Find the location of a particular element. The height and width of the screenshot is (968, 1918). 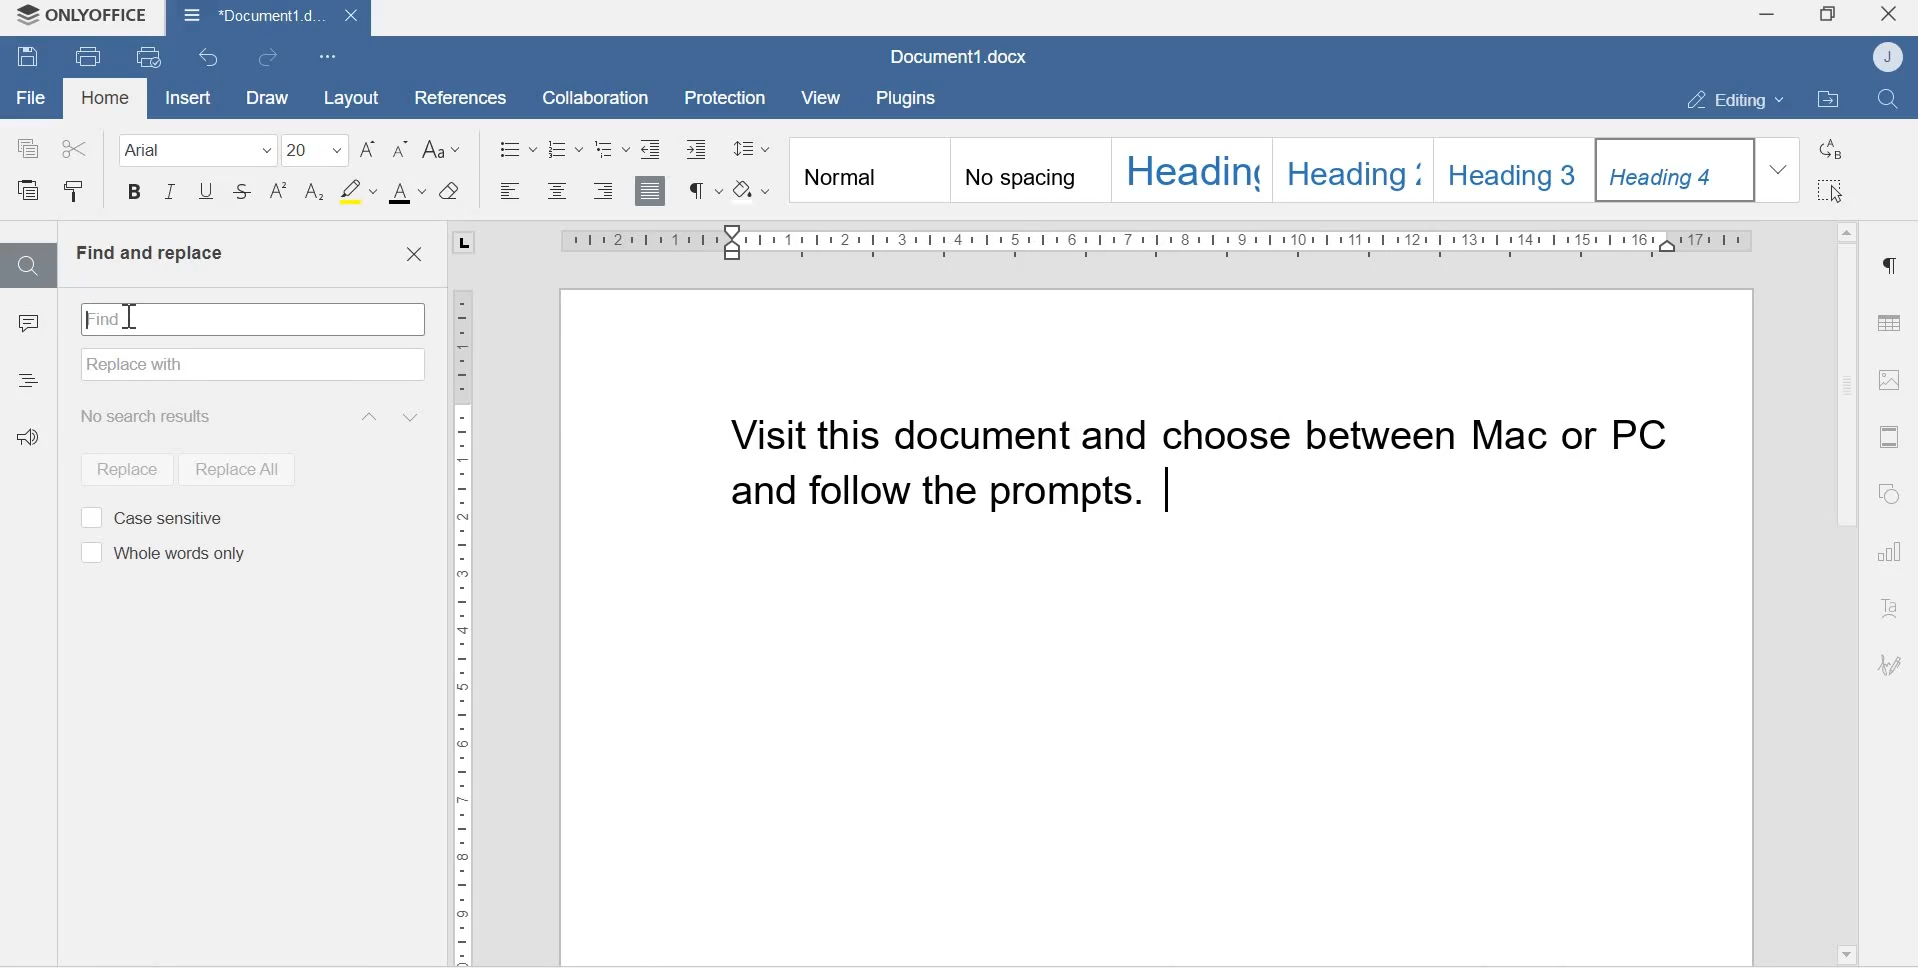

Customize Quick Access Toolbar is located at coordinates (329, 55).